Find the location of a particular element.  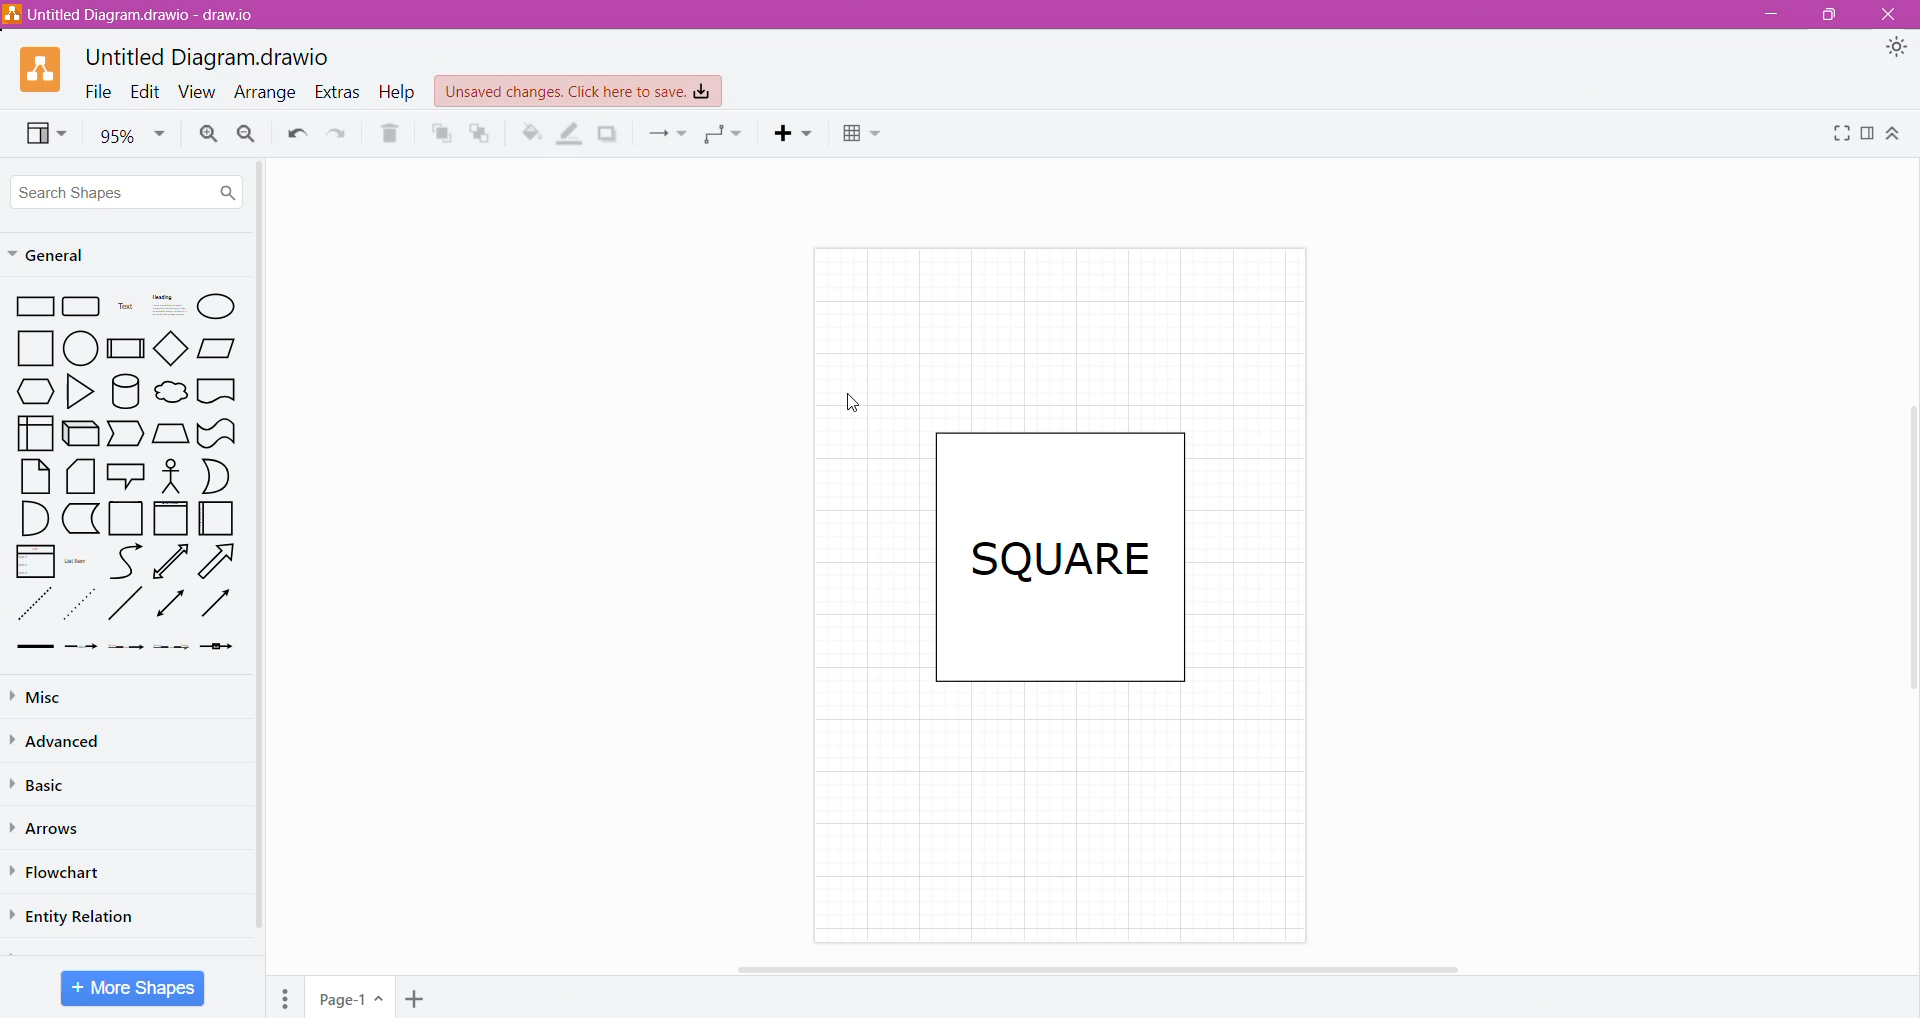

3D Rectangle  is located at coordinates (80, 436).